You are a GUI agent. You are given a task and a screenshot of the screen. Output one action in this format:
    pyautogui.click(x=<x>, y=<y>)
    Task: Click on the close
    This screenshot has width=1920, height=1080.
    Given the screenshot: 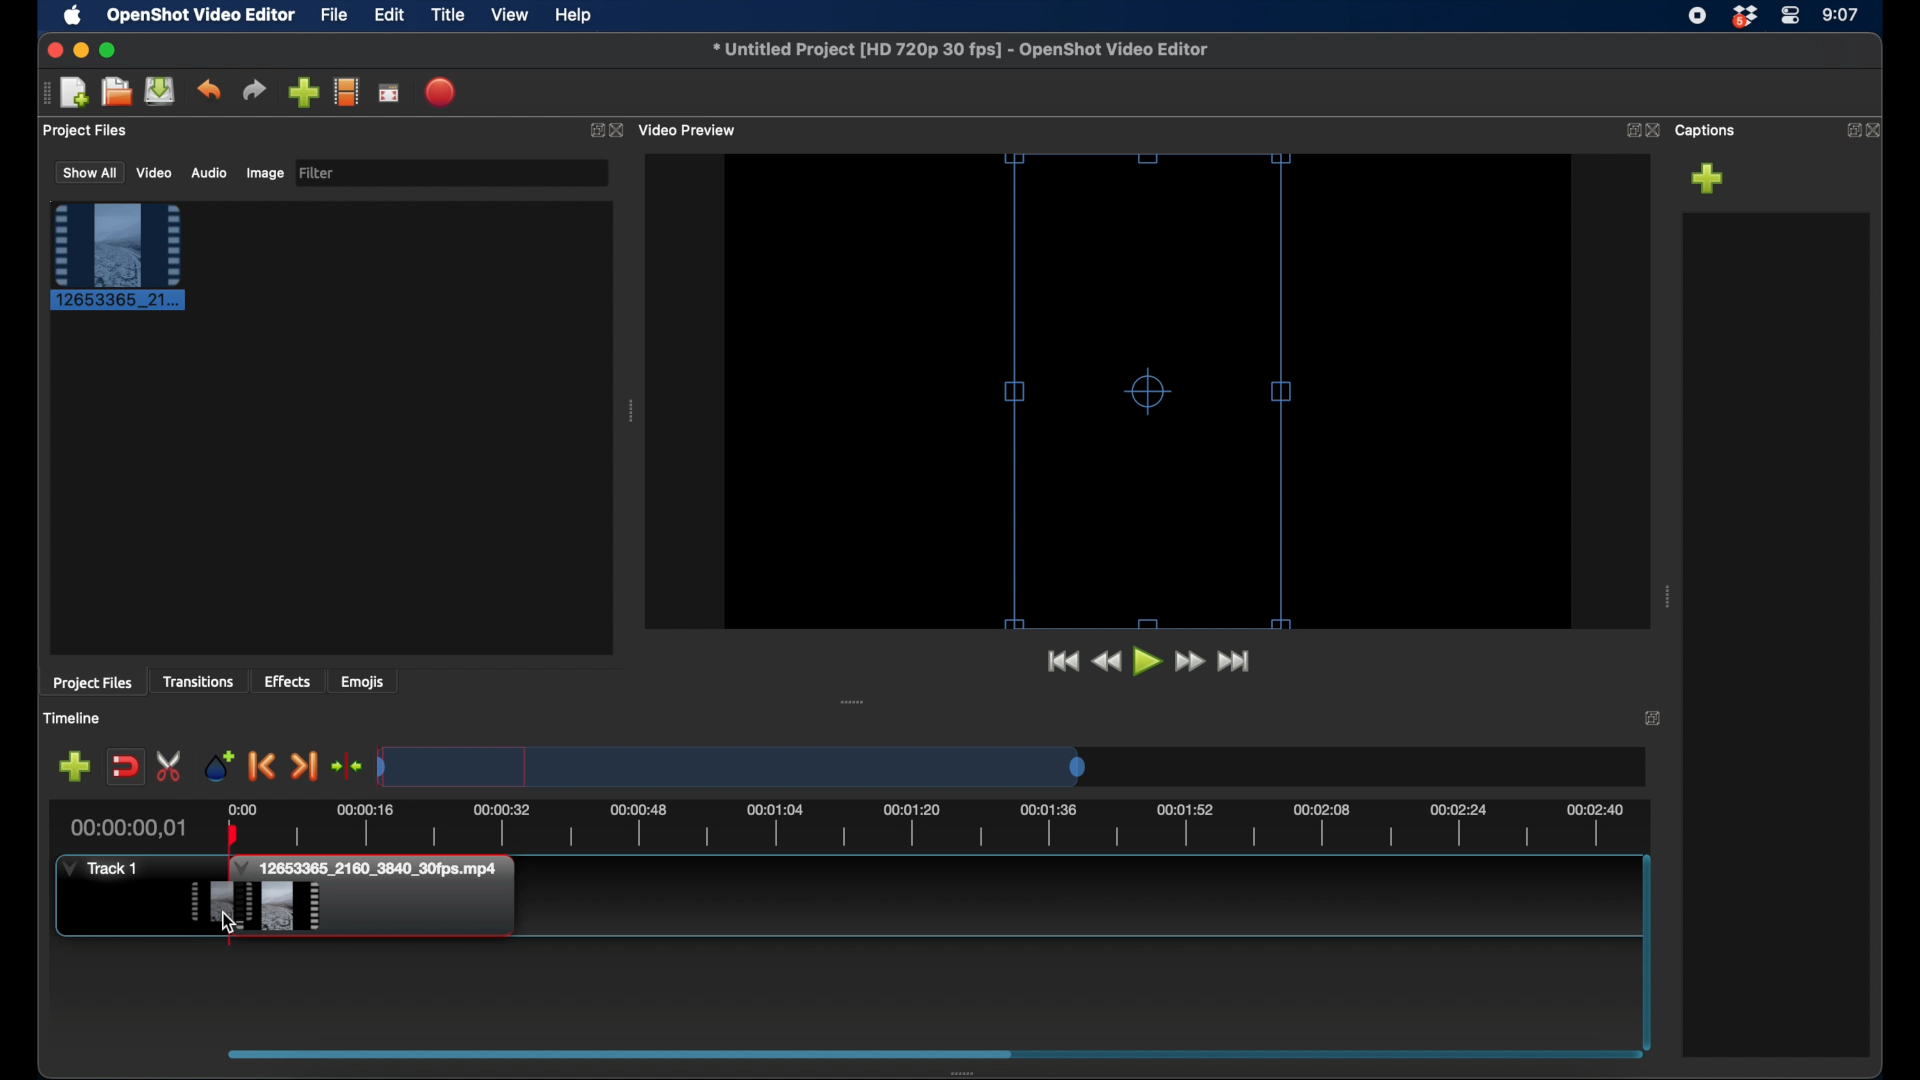 What is the action you would take?
    pyautogui.click(x=1653, y=130)
    